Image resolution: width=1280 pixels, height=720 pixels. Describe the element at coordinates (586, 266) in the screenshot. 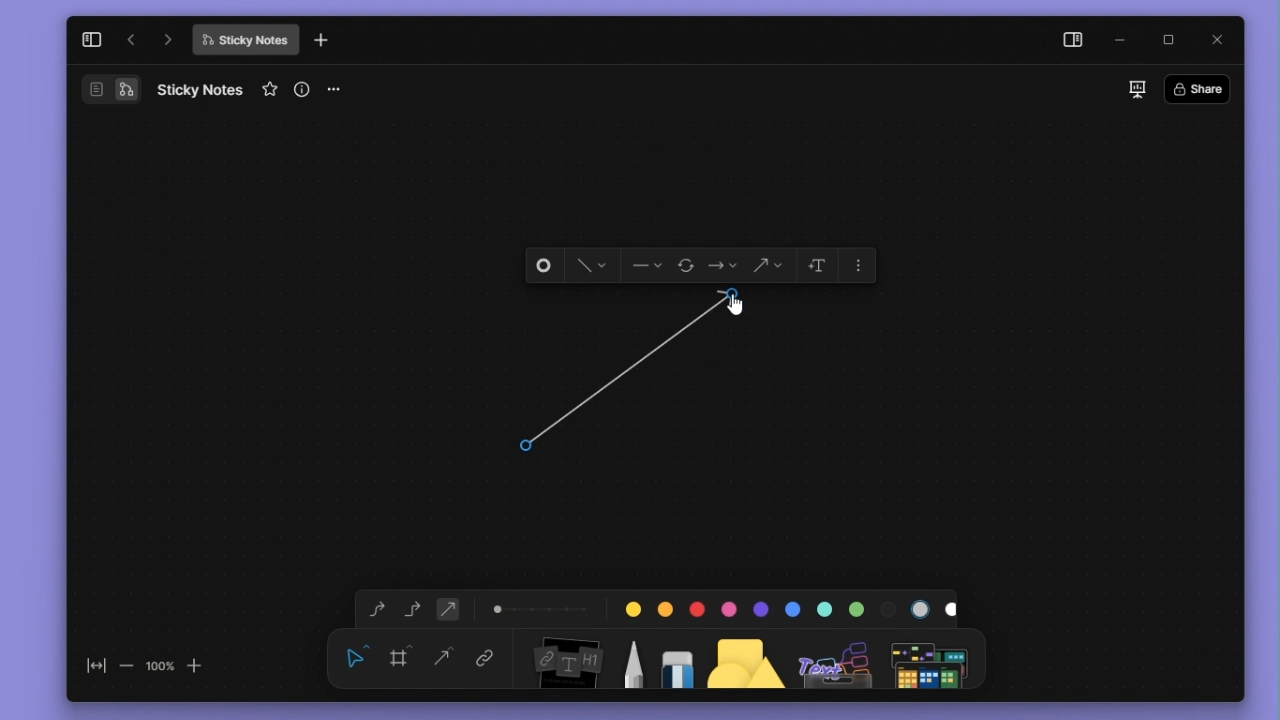

I see `style` at that location.